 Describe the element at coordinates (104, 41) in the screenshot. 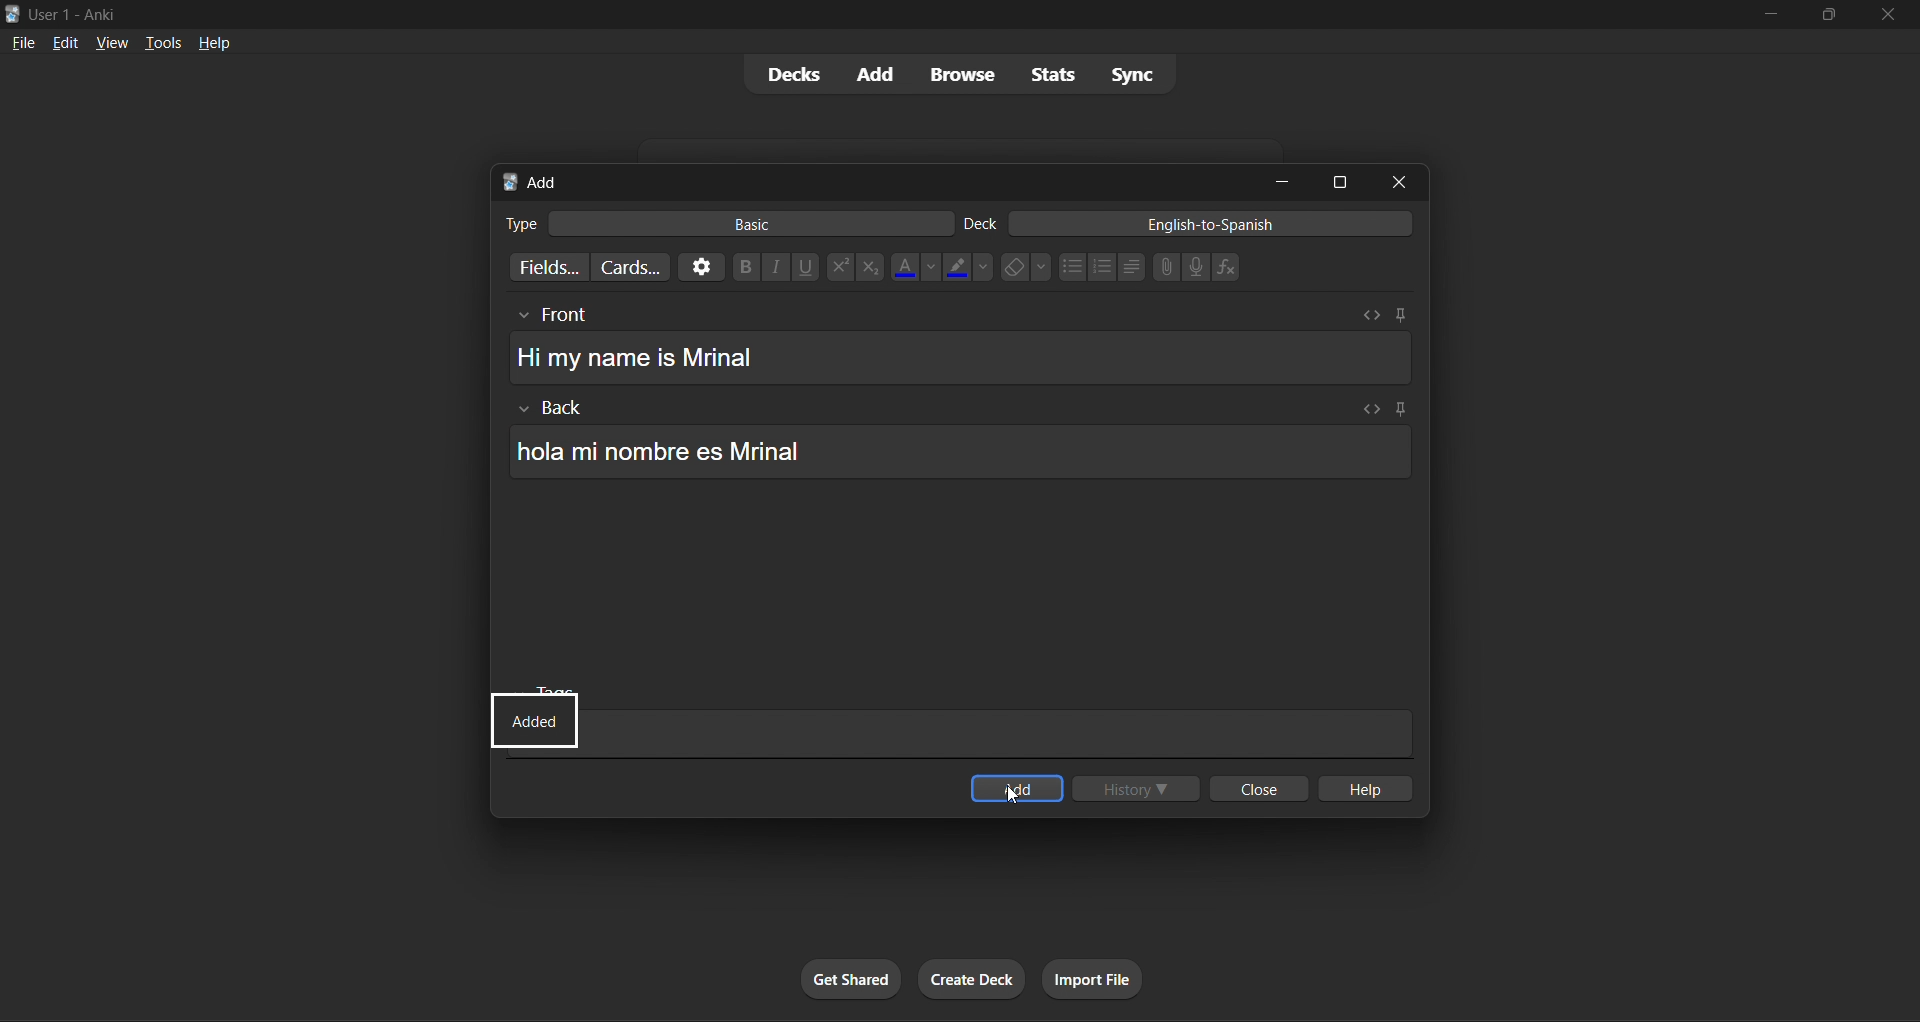

I see `view` at that location.